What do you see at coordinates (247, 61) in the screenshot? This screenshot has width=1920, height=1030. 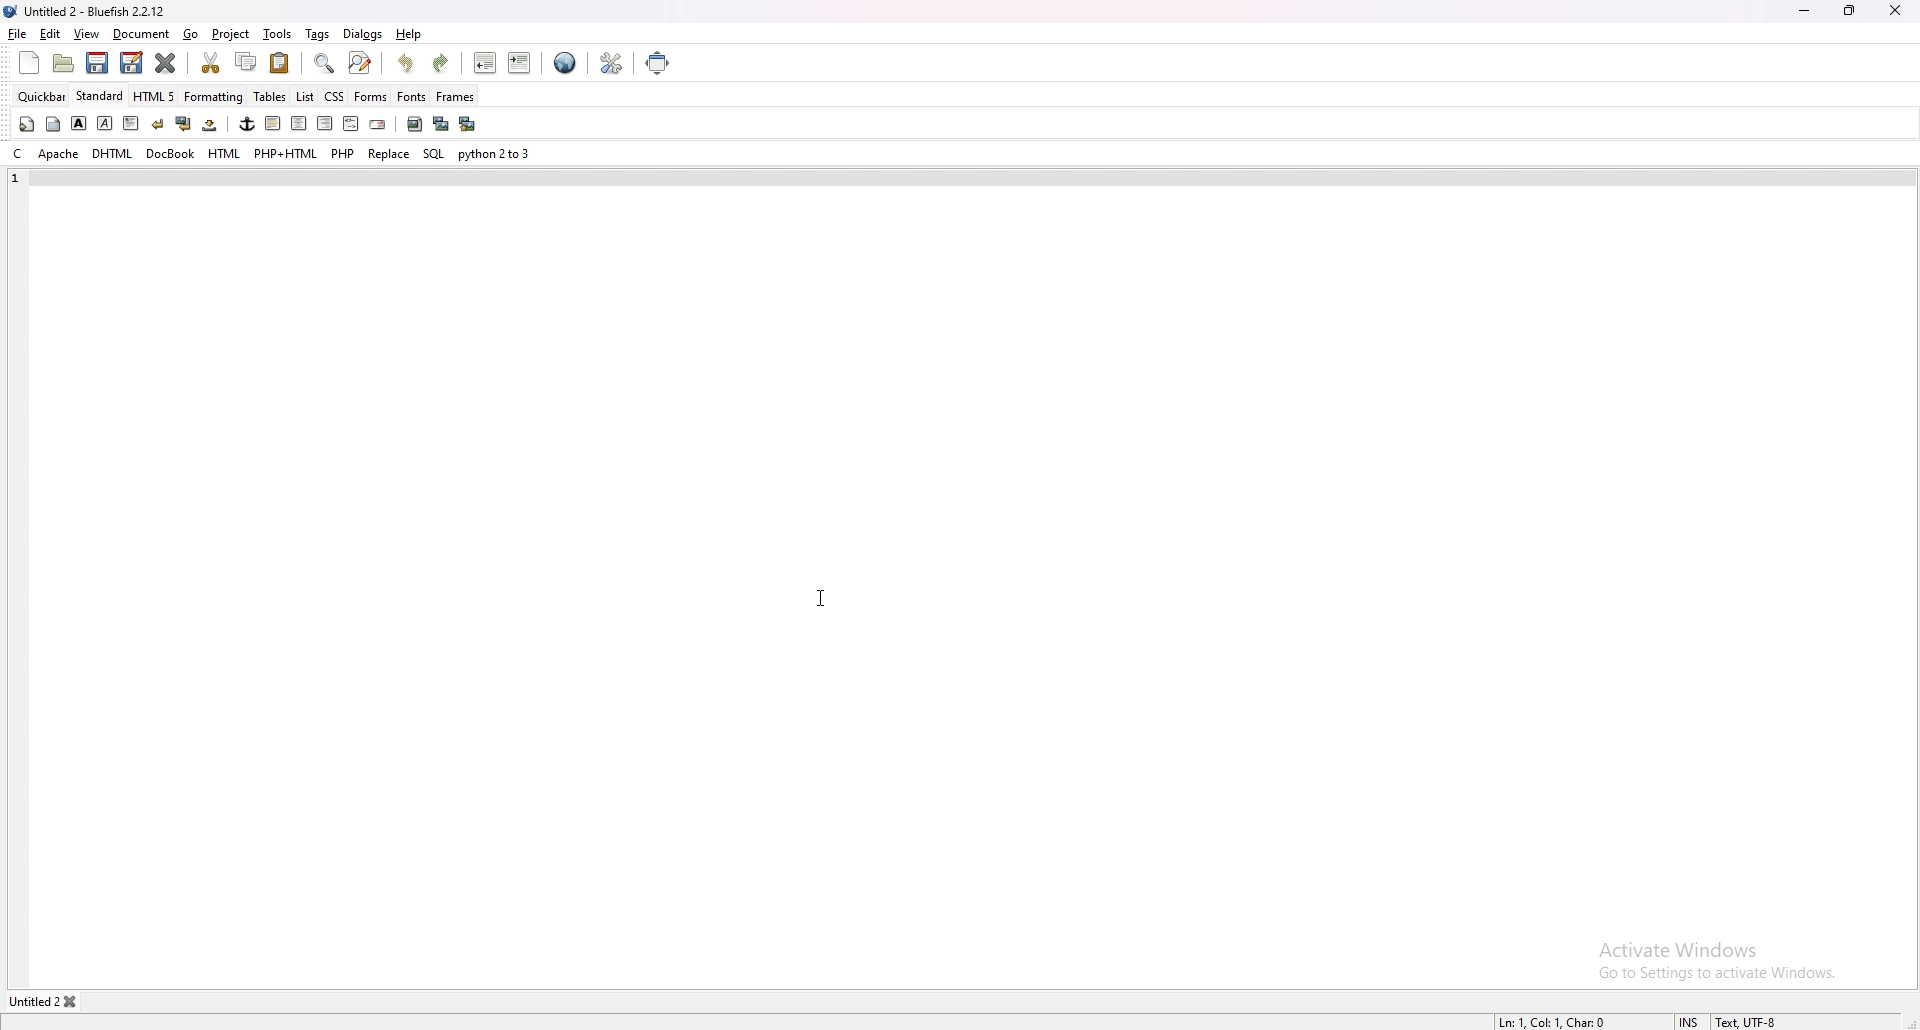 I see `copy` at bounding box center [247, 61].